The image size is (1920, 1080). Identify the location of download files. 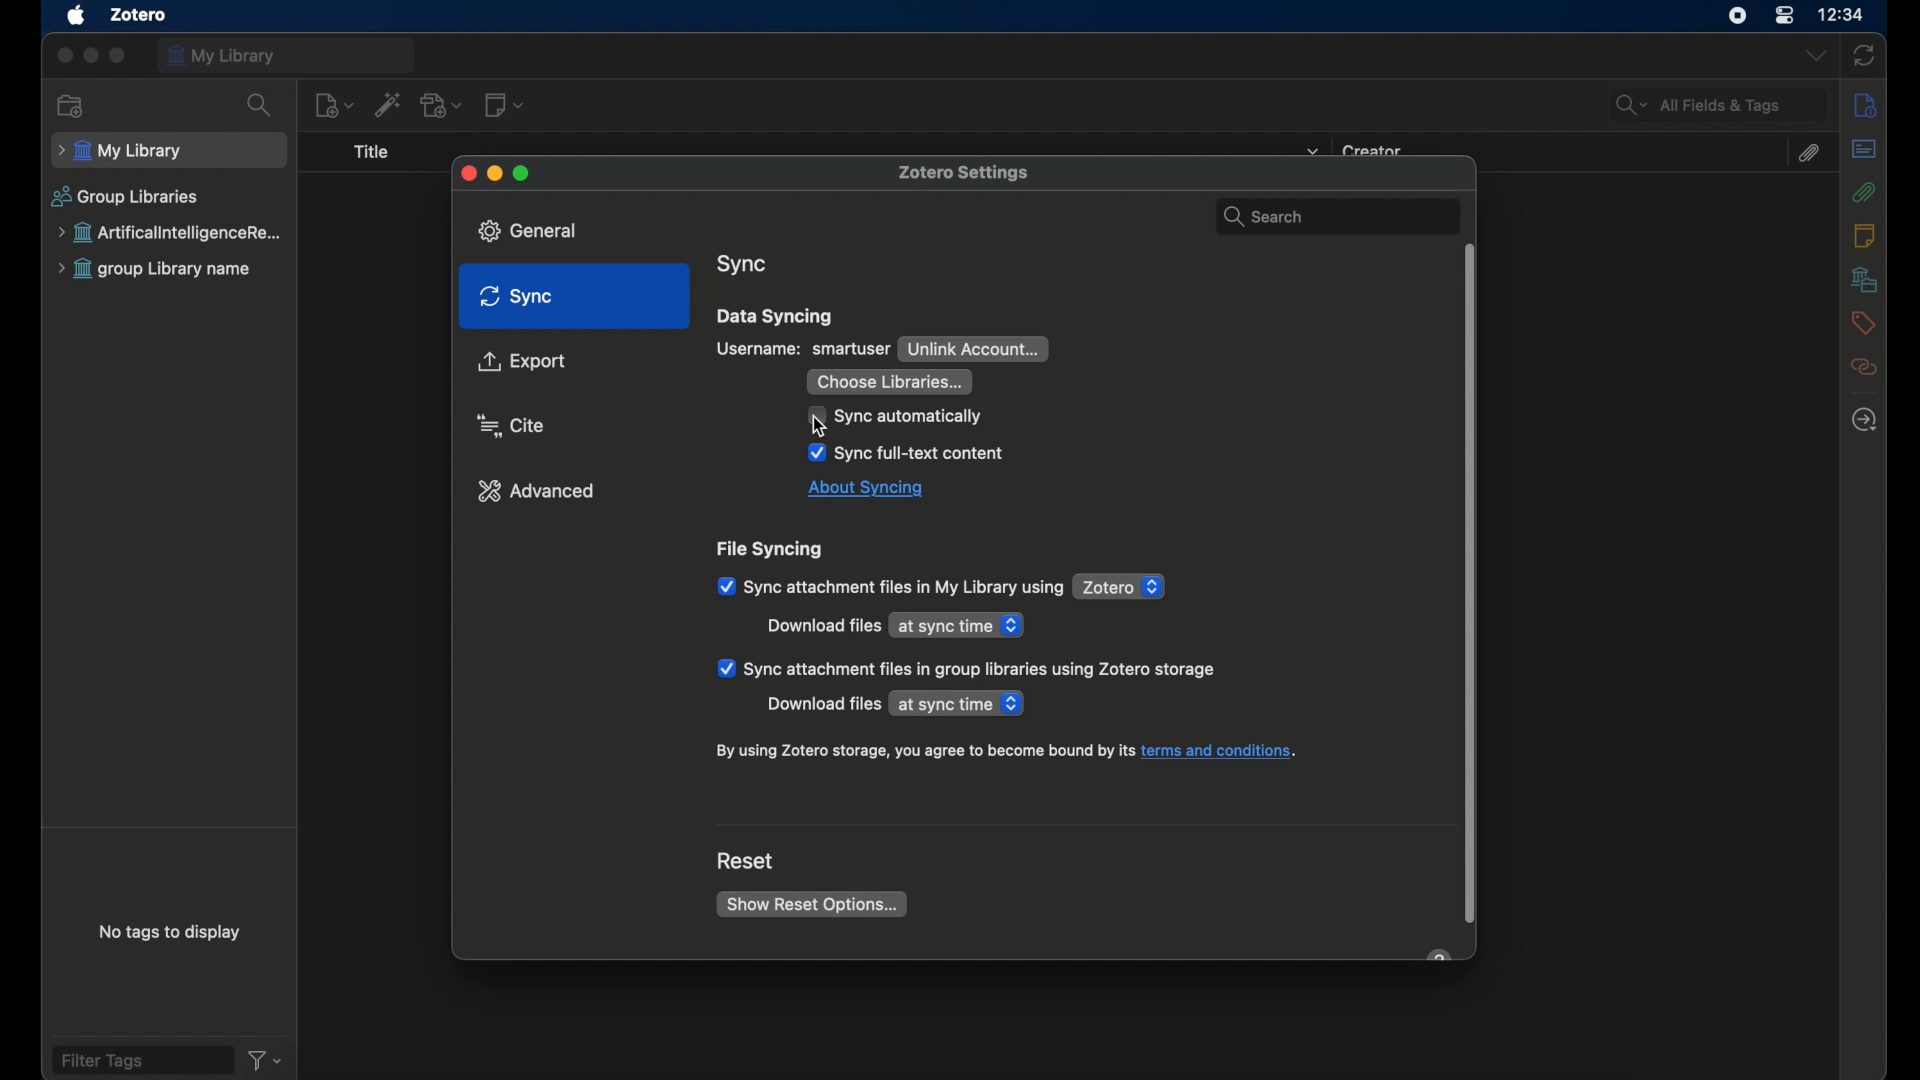
(822, 705).